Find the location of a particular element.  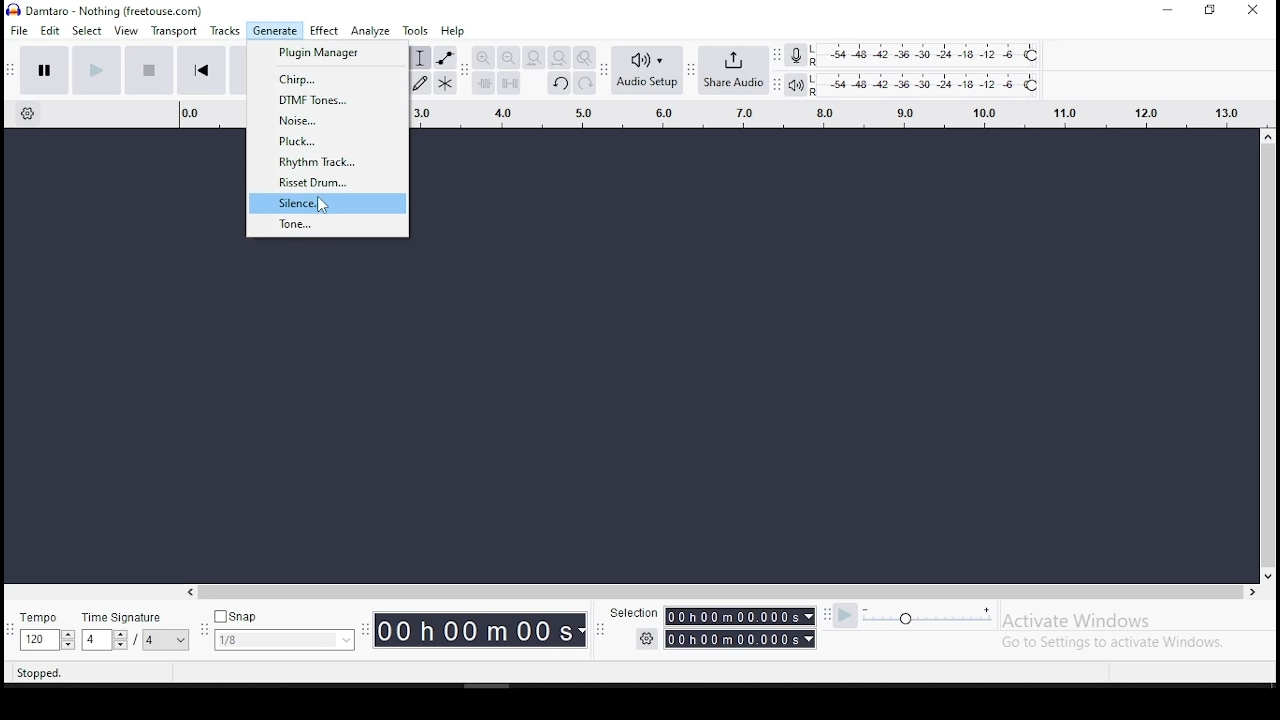

undo is located at coordinates (560, 82).